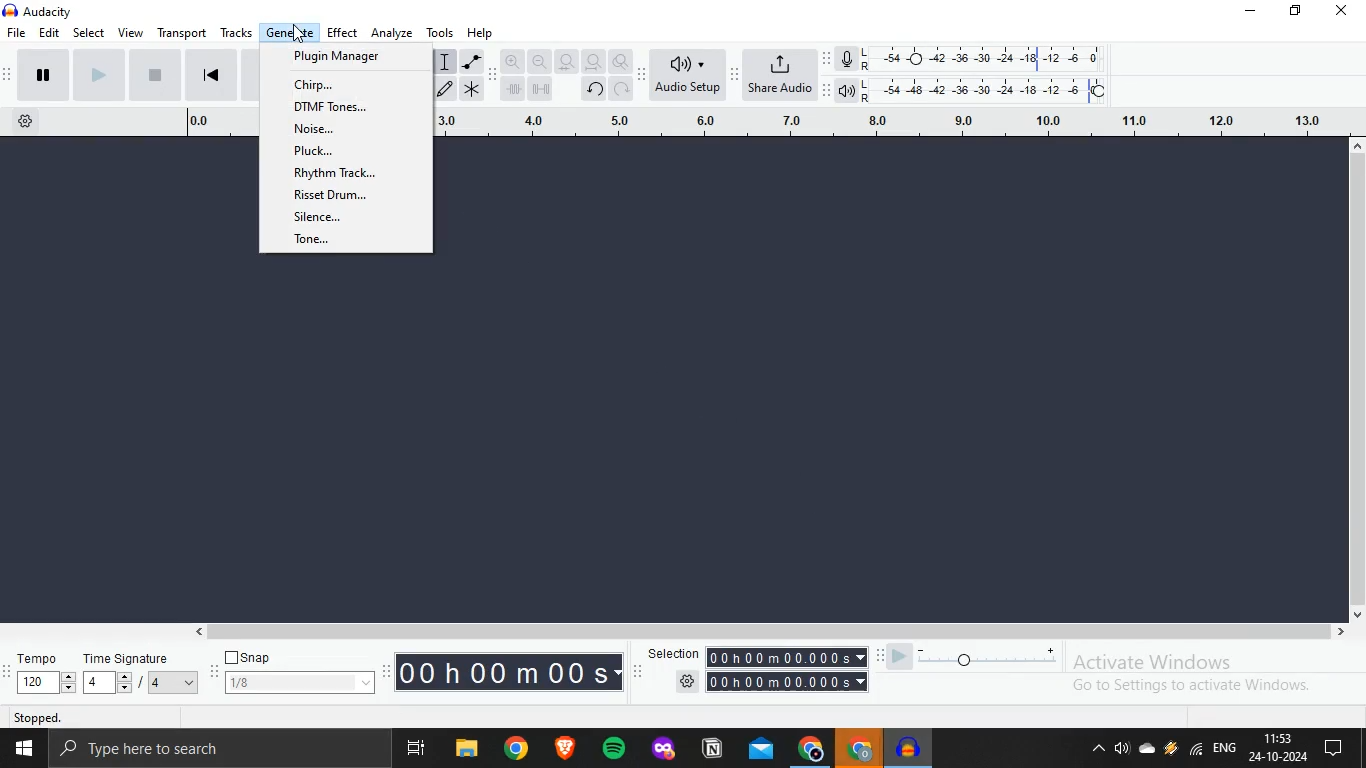 The image size is (1366, 768). What do you see at coordinates (1212, 675) in the screenshot?
I see `Activate window` at bounding box center [1212, 675].